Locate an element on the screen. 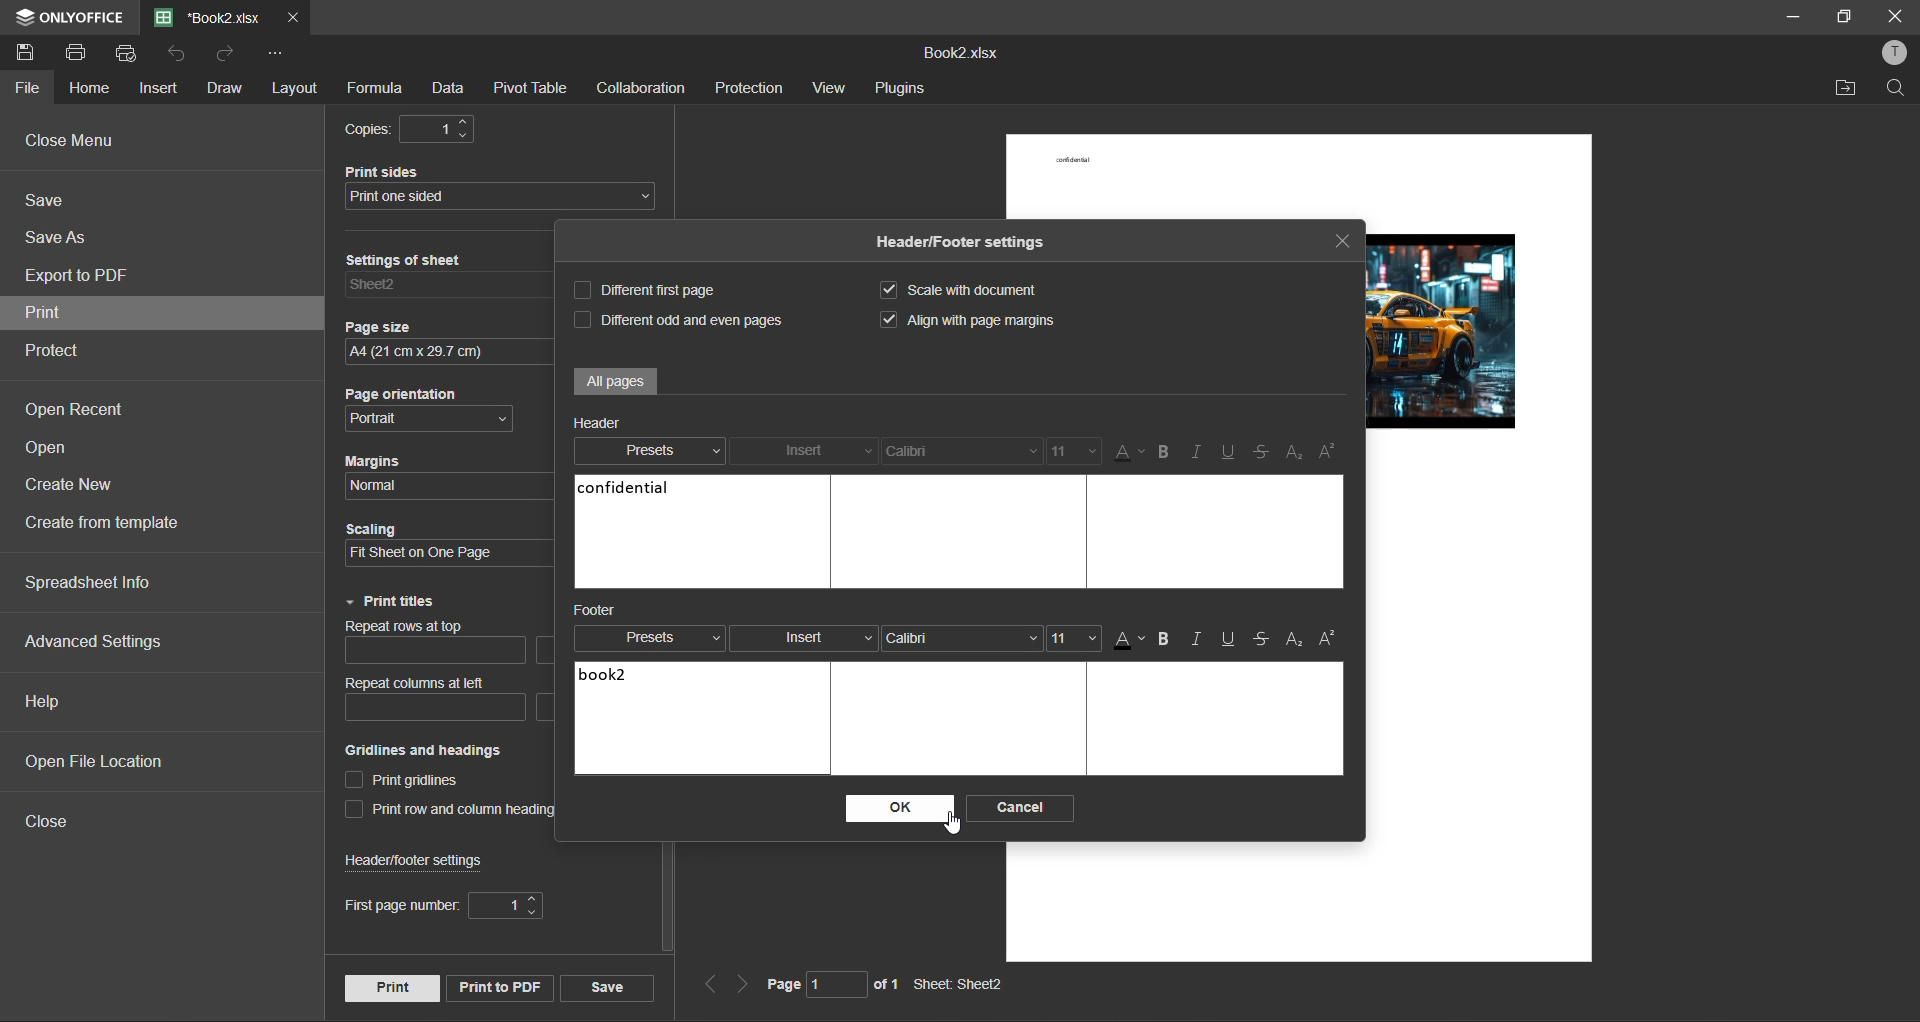 Image resolution: width=1920 pixels, height=1022 pixels. presets is located at coordinates (653, 637).